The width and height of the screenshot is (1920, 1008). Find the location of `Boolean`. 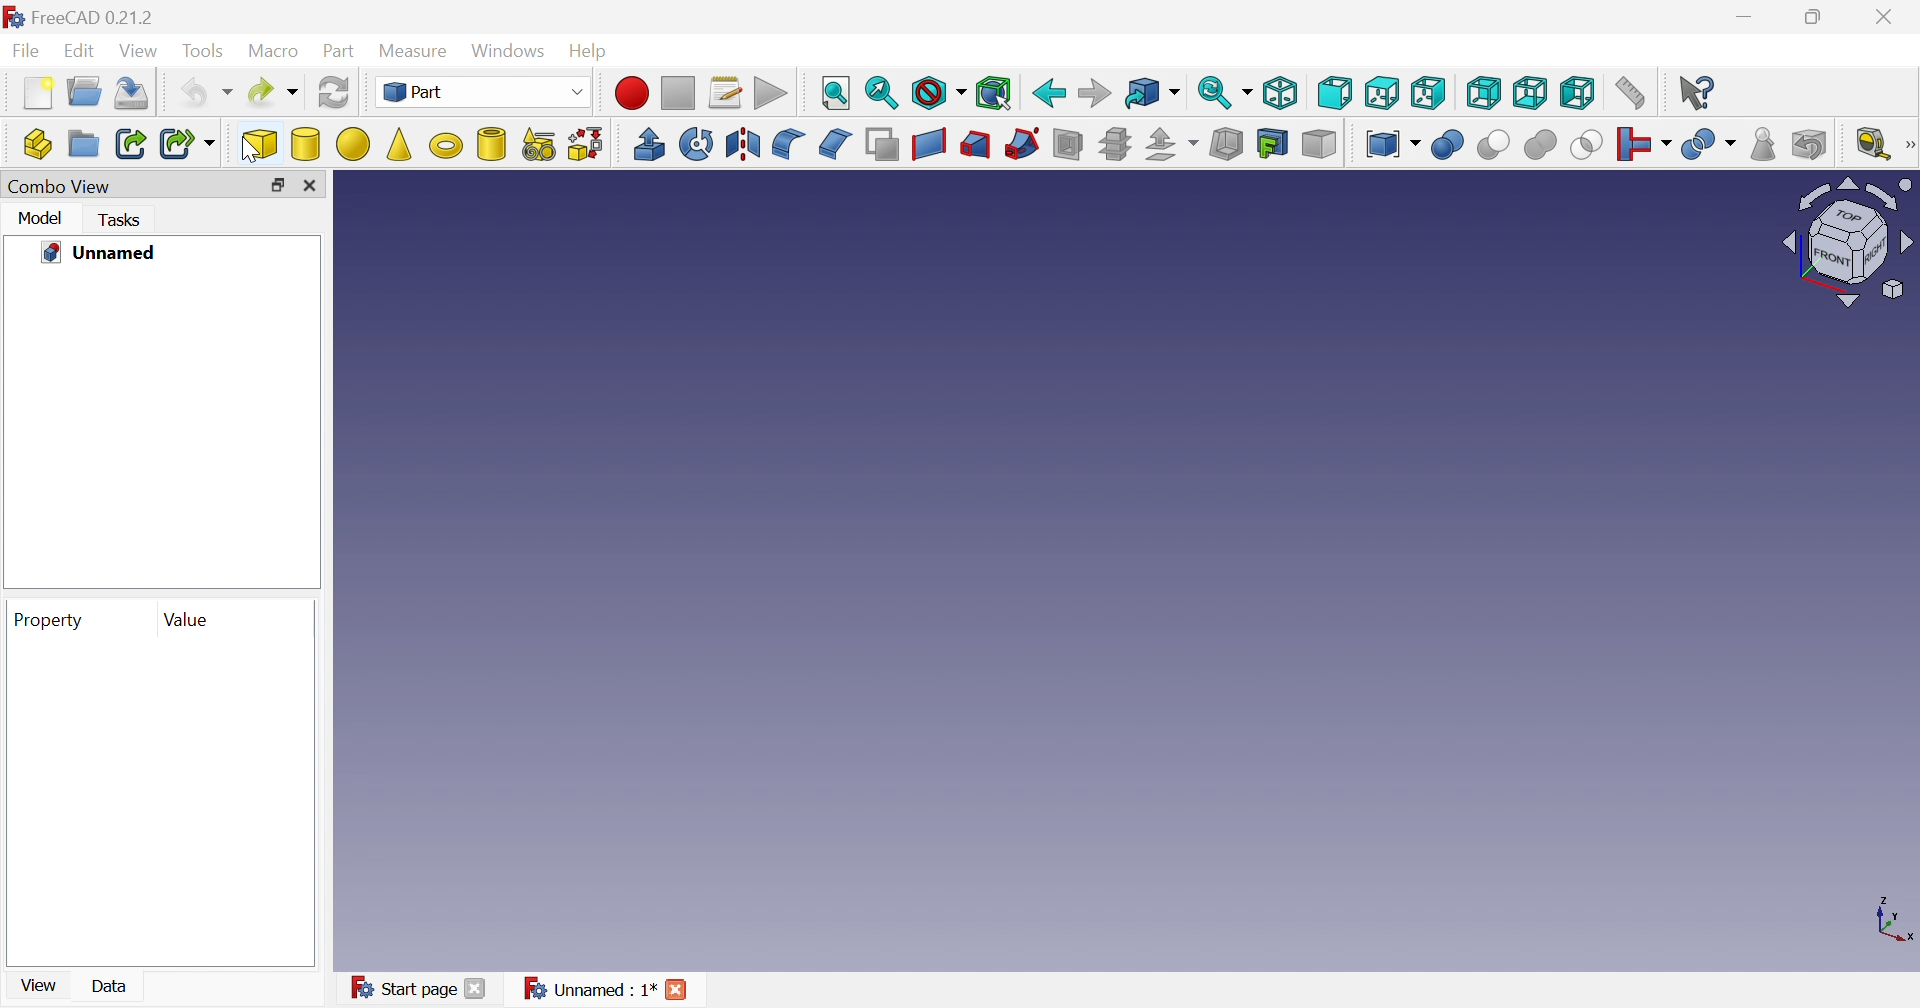

Boolean is located at coordinates (1445, 146).